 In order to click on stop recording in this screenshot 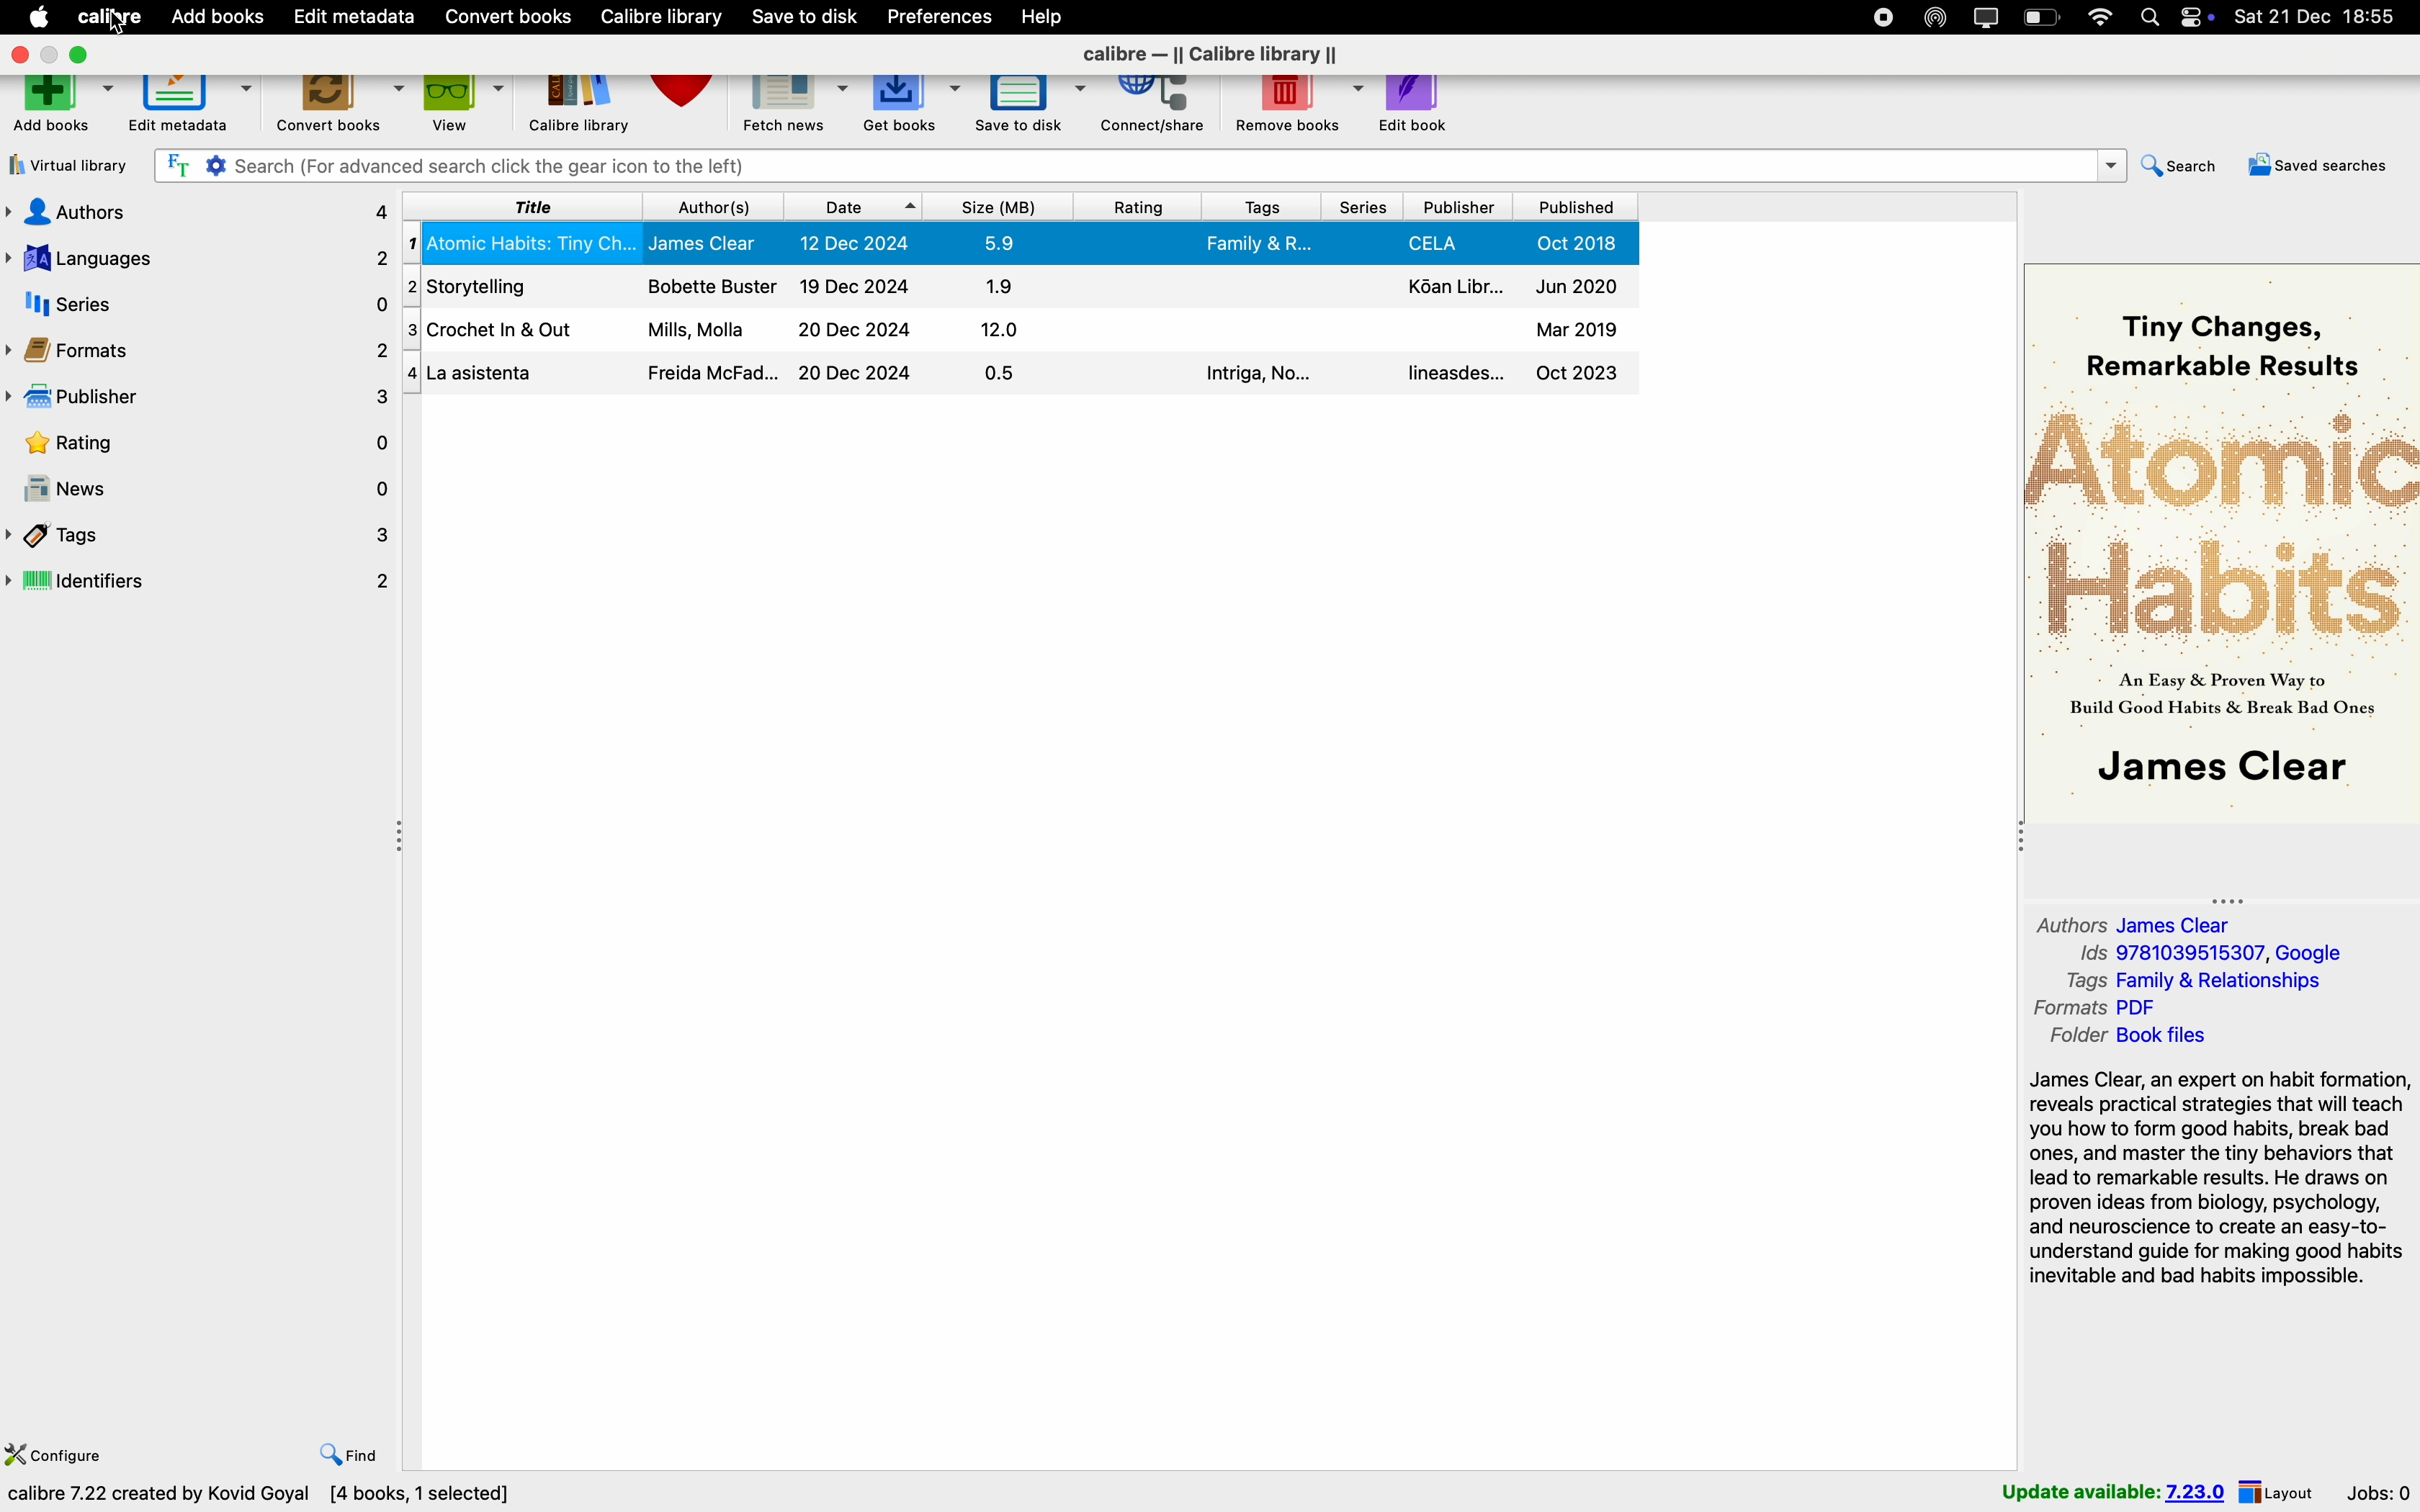, I will do `click(1878, 16)`.